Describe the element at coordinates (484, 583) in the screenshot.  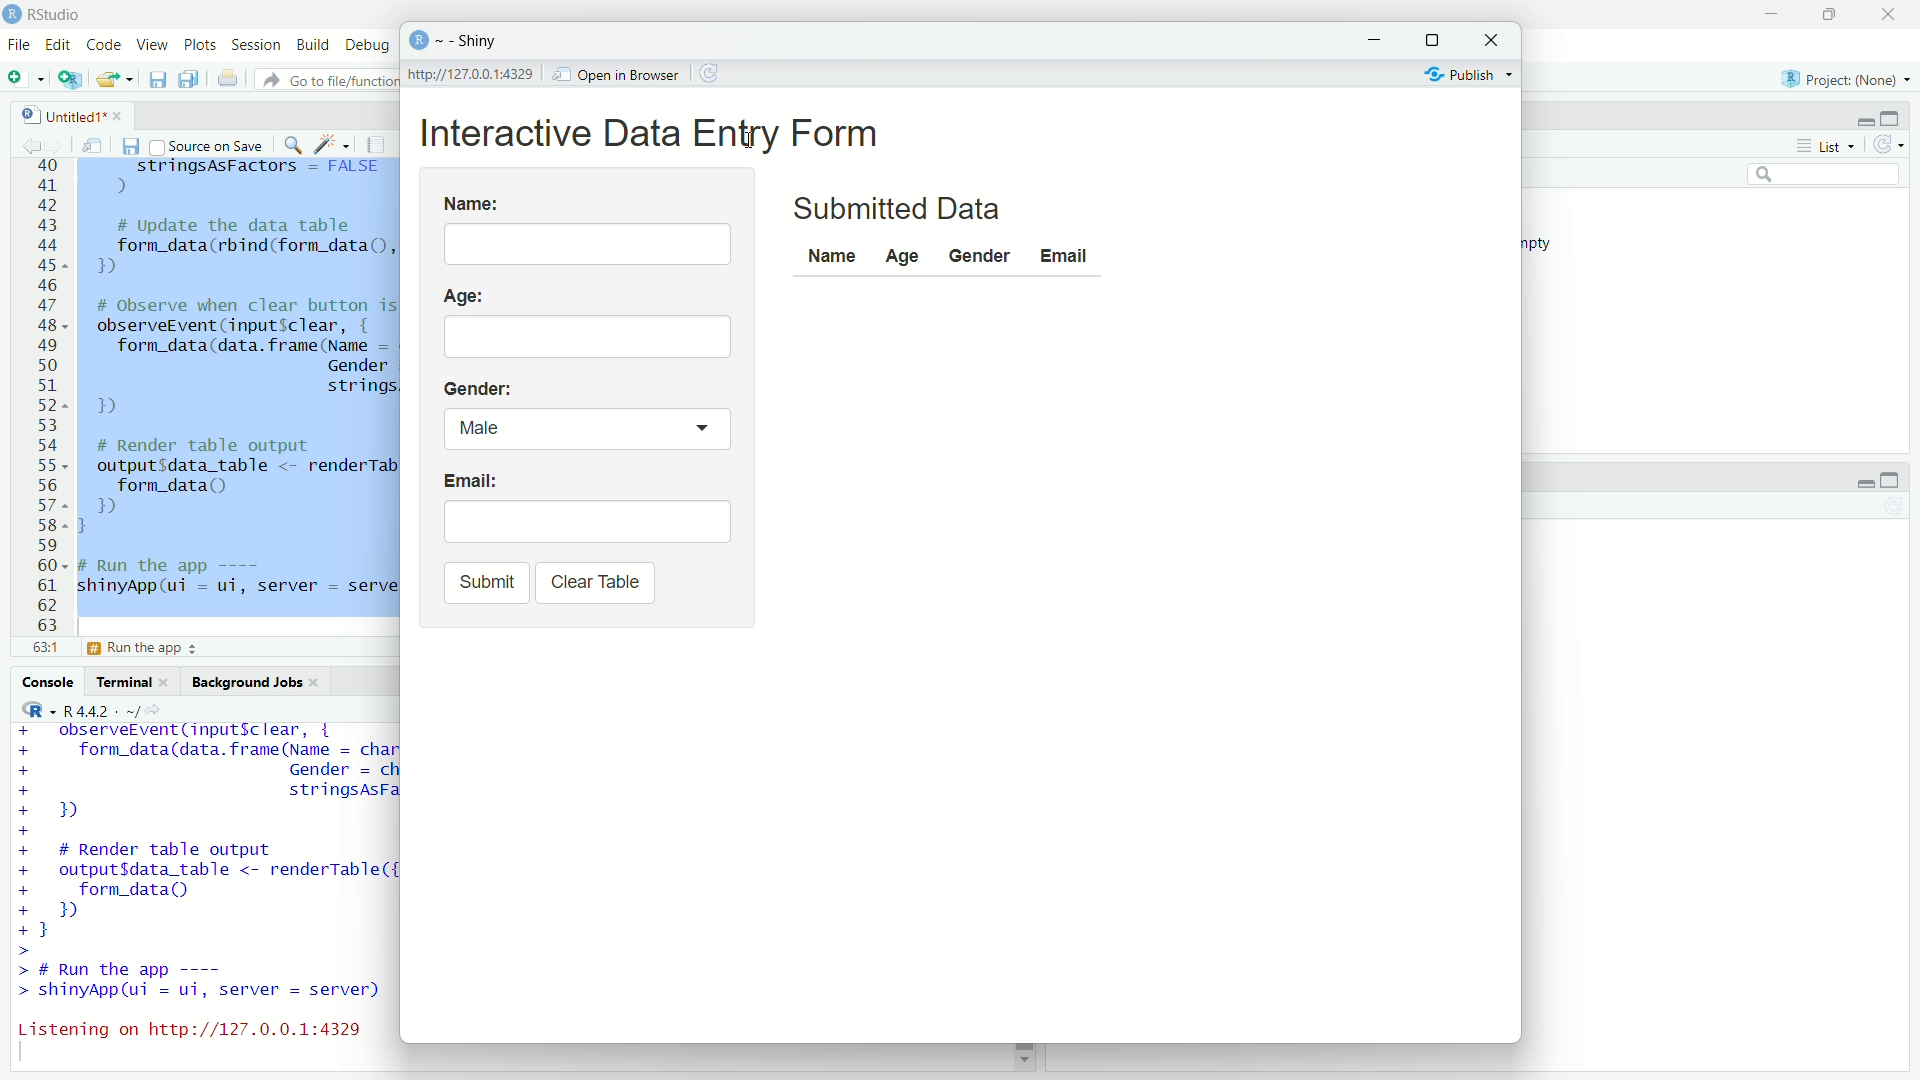
I see `Submit` at that location.